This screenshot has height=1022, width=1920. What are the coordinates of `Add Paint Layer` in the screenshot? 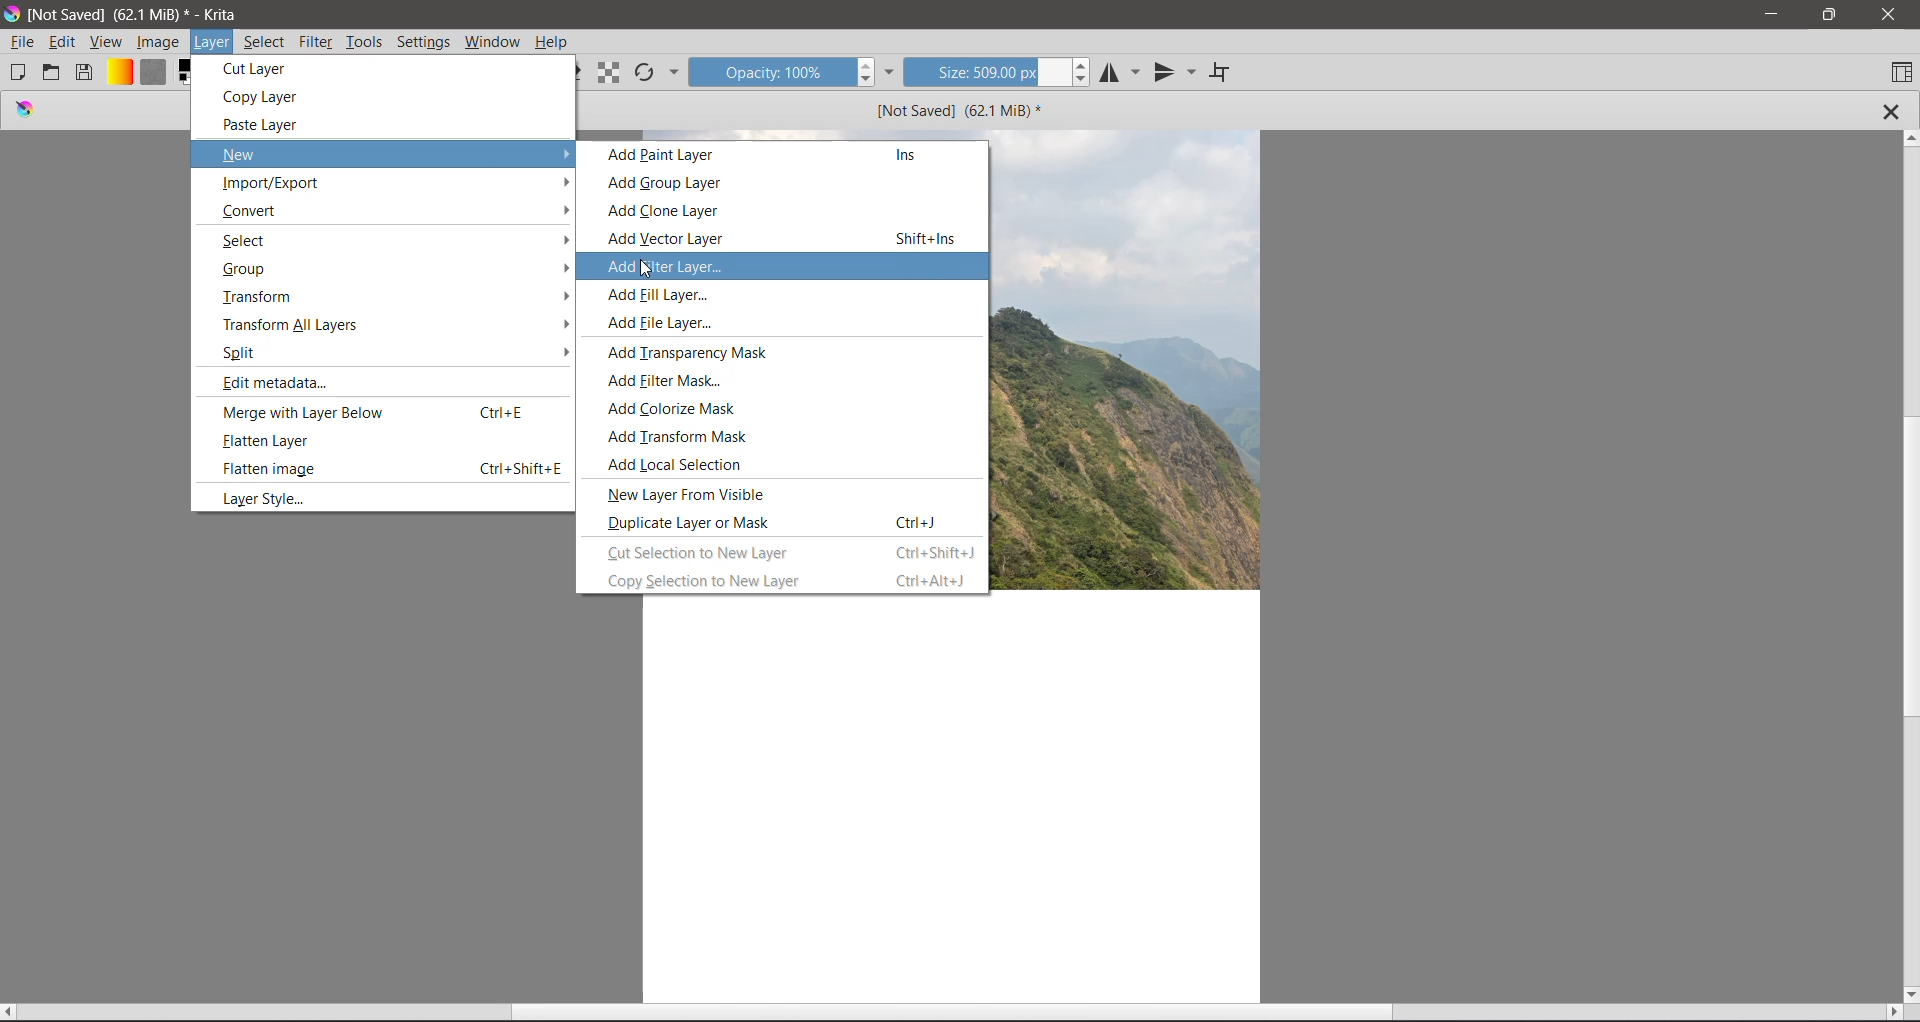 It's located at (783, 155).